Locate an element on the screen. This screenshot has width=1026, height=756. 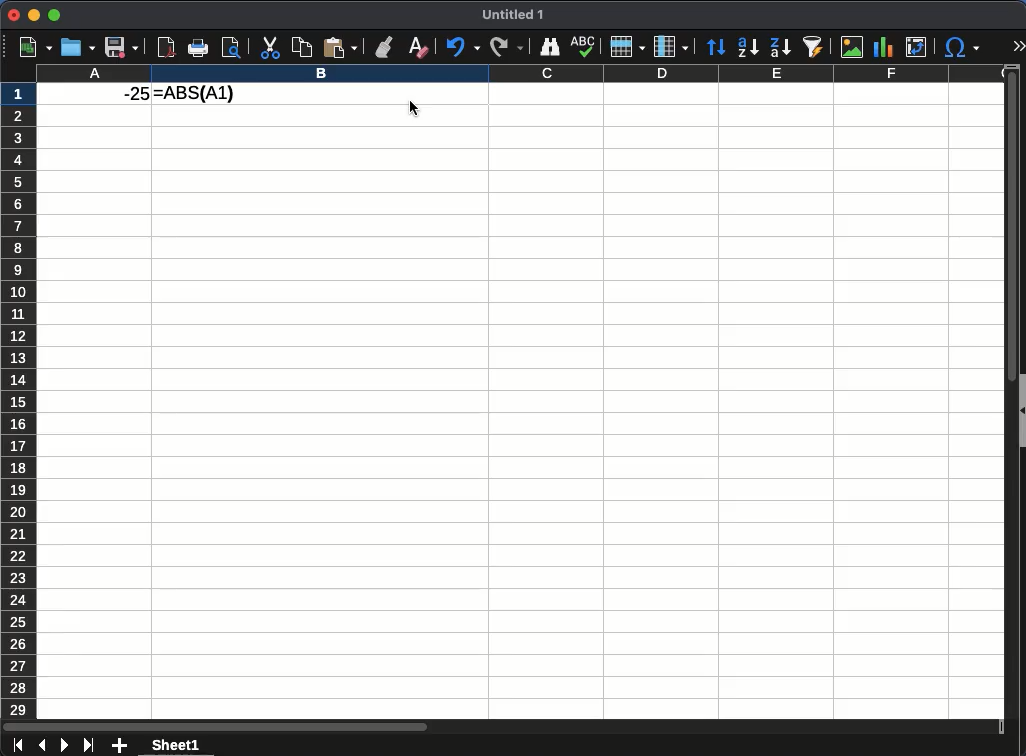
sheet 1 is located at coordinates (174, 744).